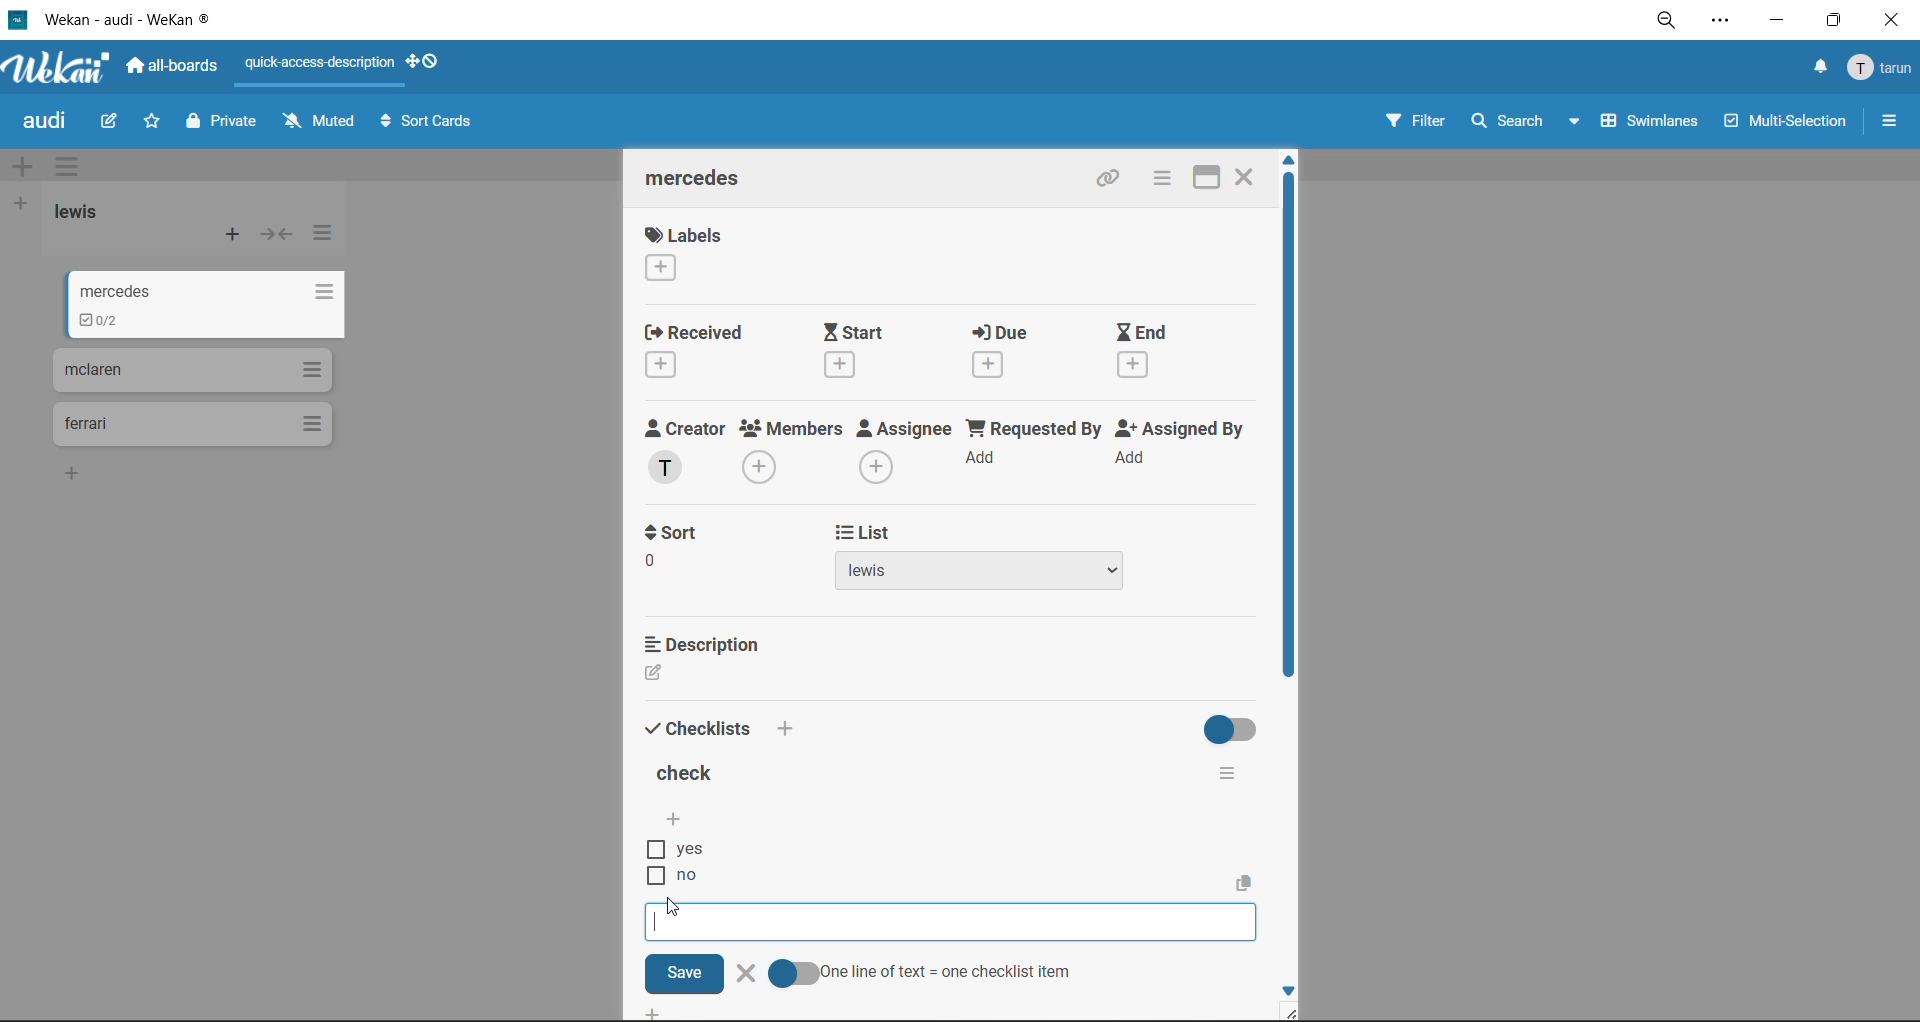 This screenshot has height=1022, width=1920. What do you see at coordinates (993, 365) in the screenshot?
I see `Add Due Time` at bounding box center [993, 365].